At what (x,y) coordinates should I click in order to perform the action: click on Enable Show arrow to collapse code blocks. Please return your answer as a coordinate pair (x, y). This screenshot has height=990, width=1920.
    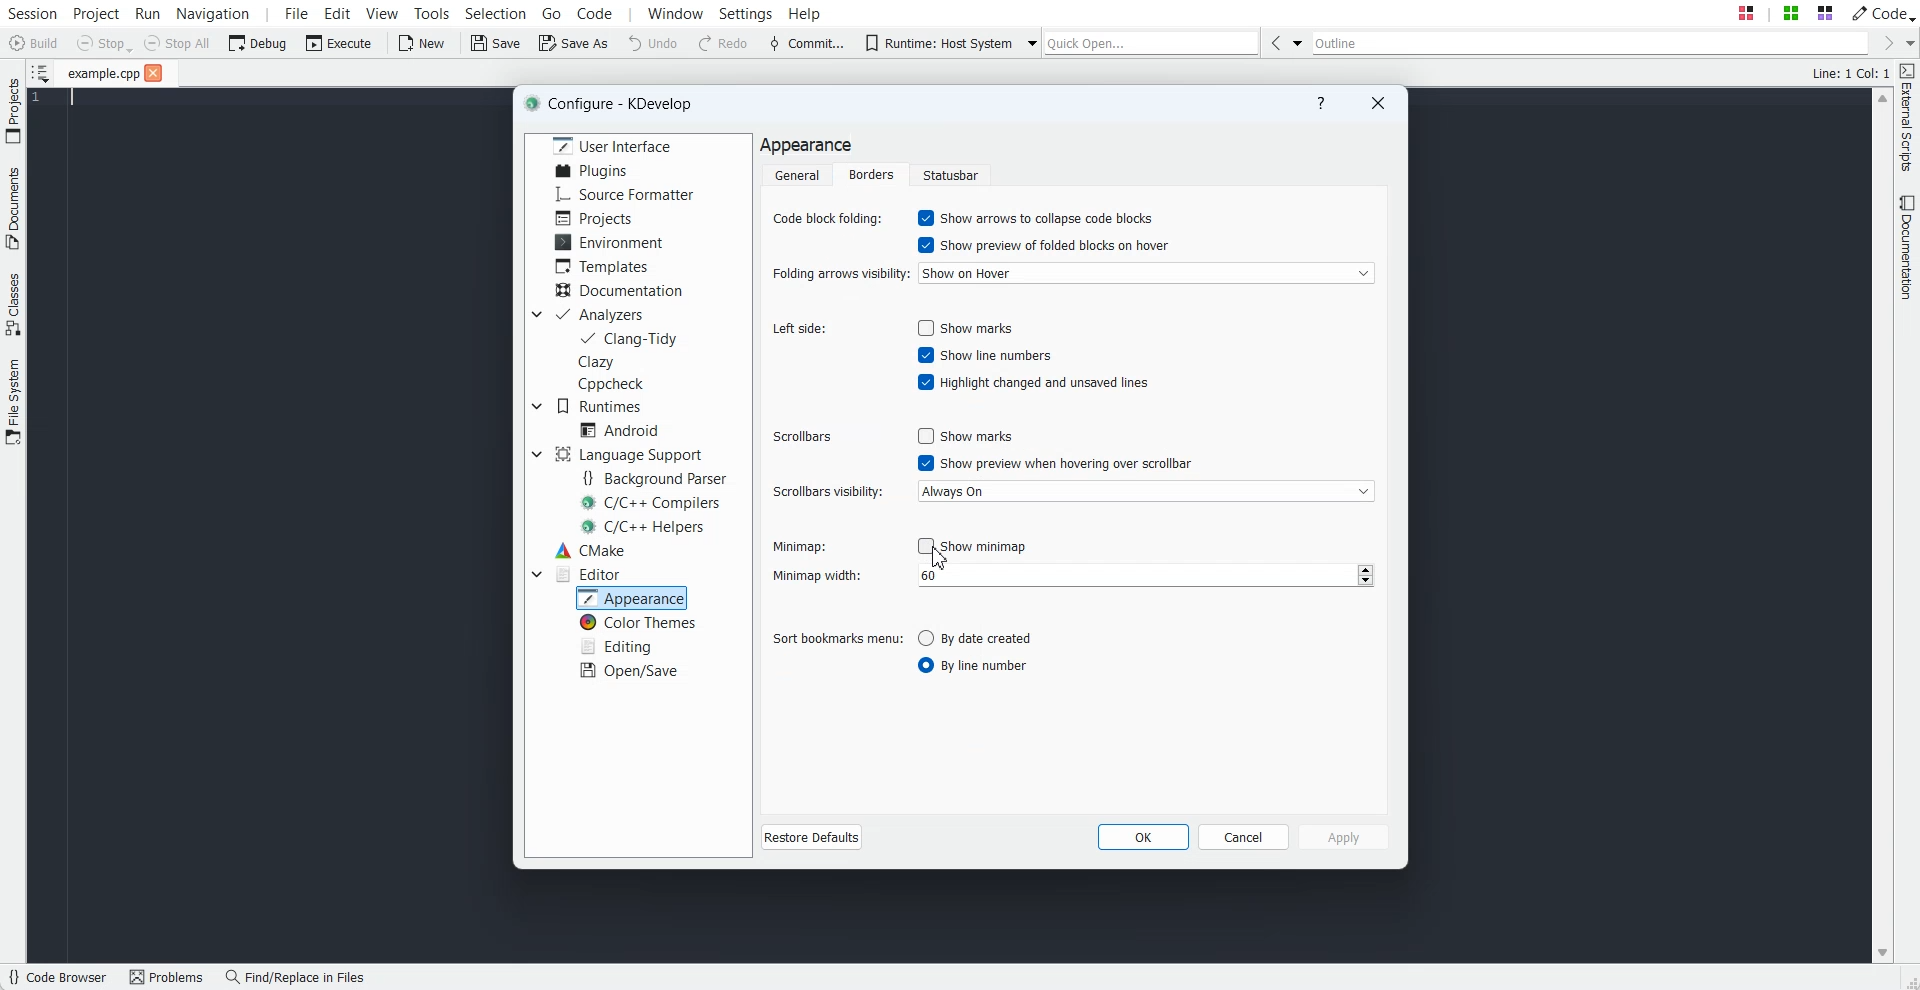
    Looking at the image, I should click on (1040, 217).